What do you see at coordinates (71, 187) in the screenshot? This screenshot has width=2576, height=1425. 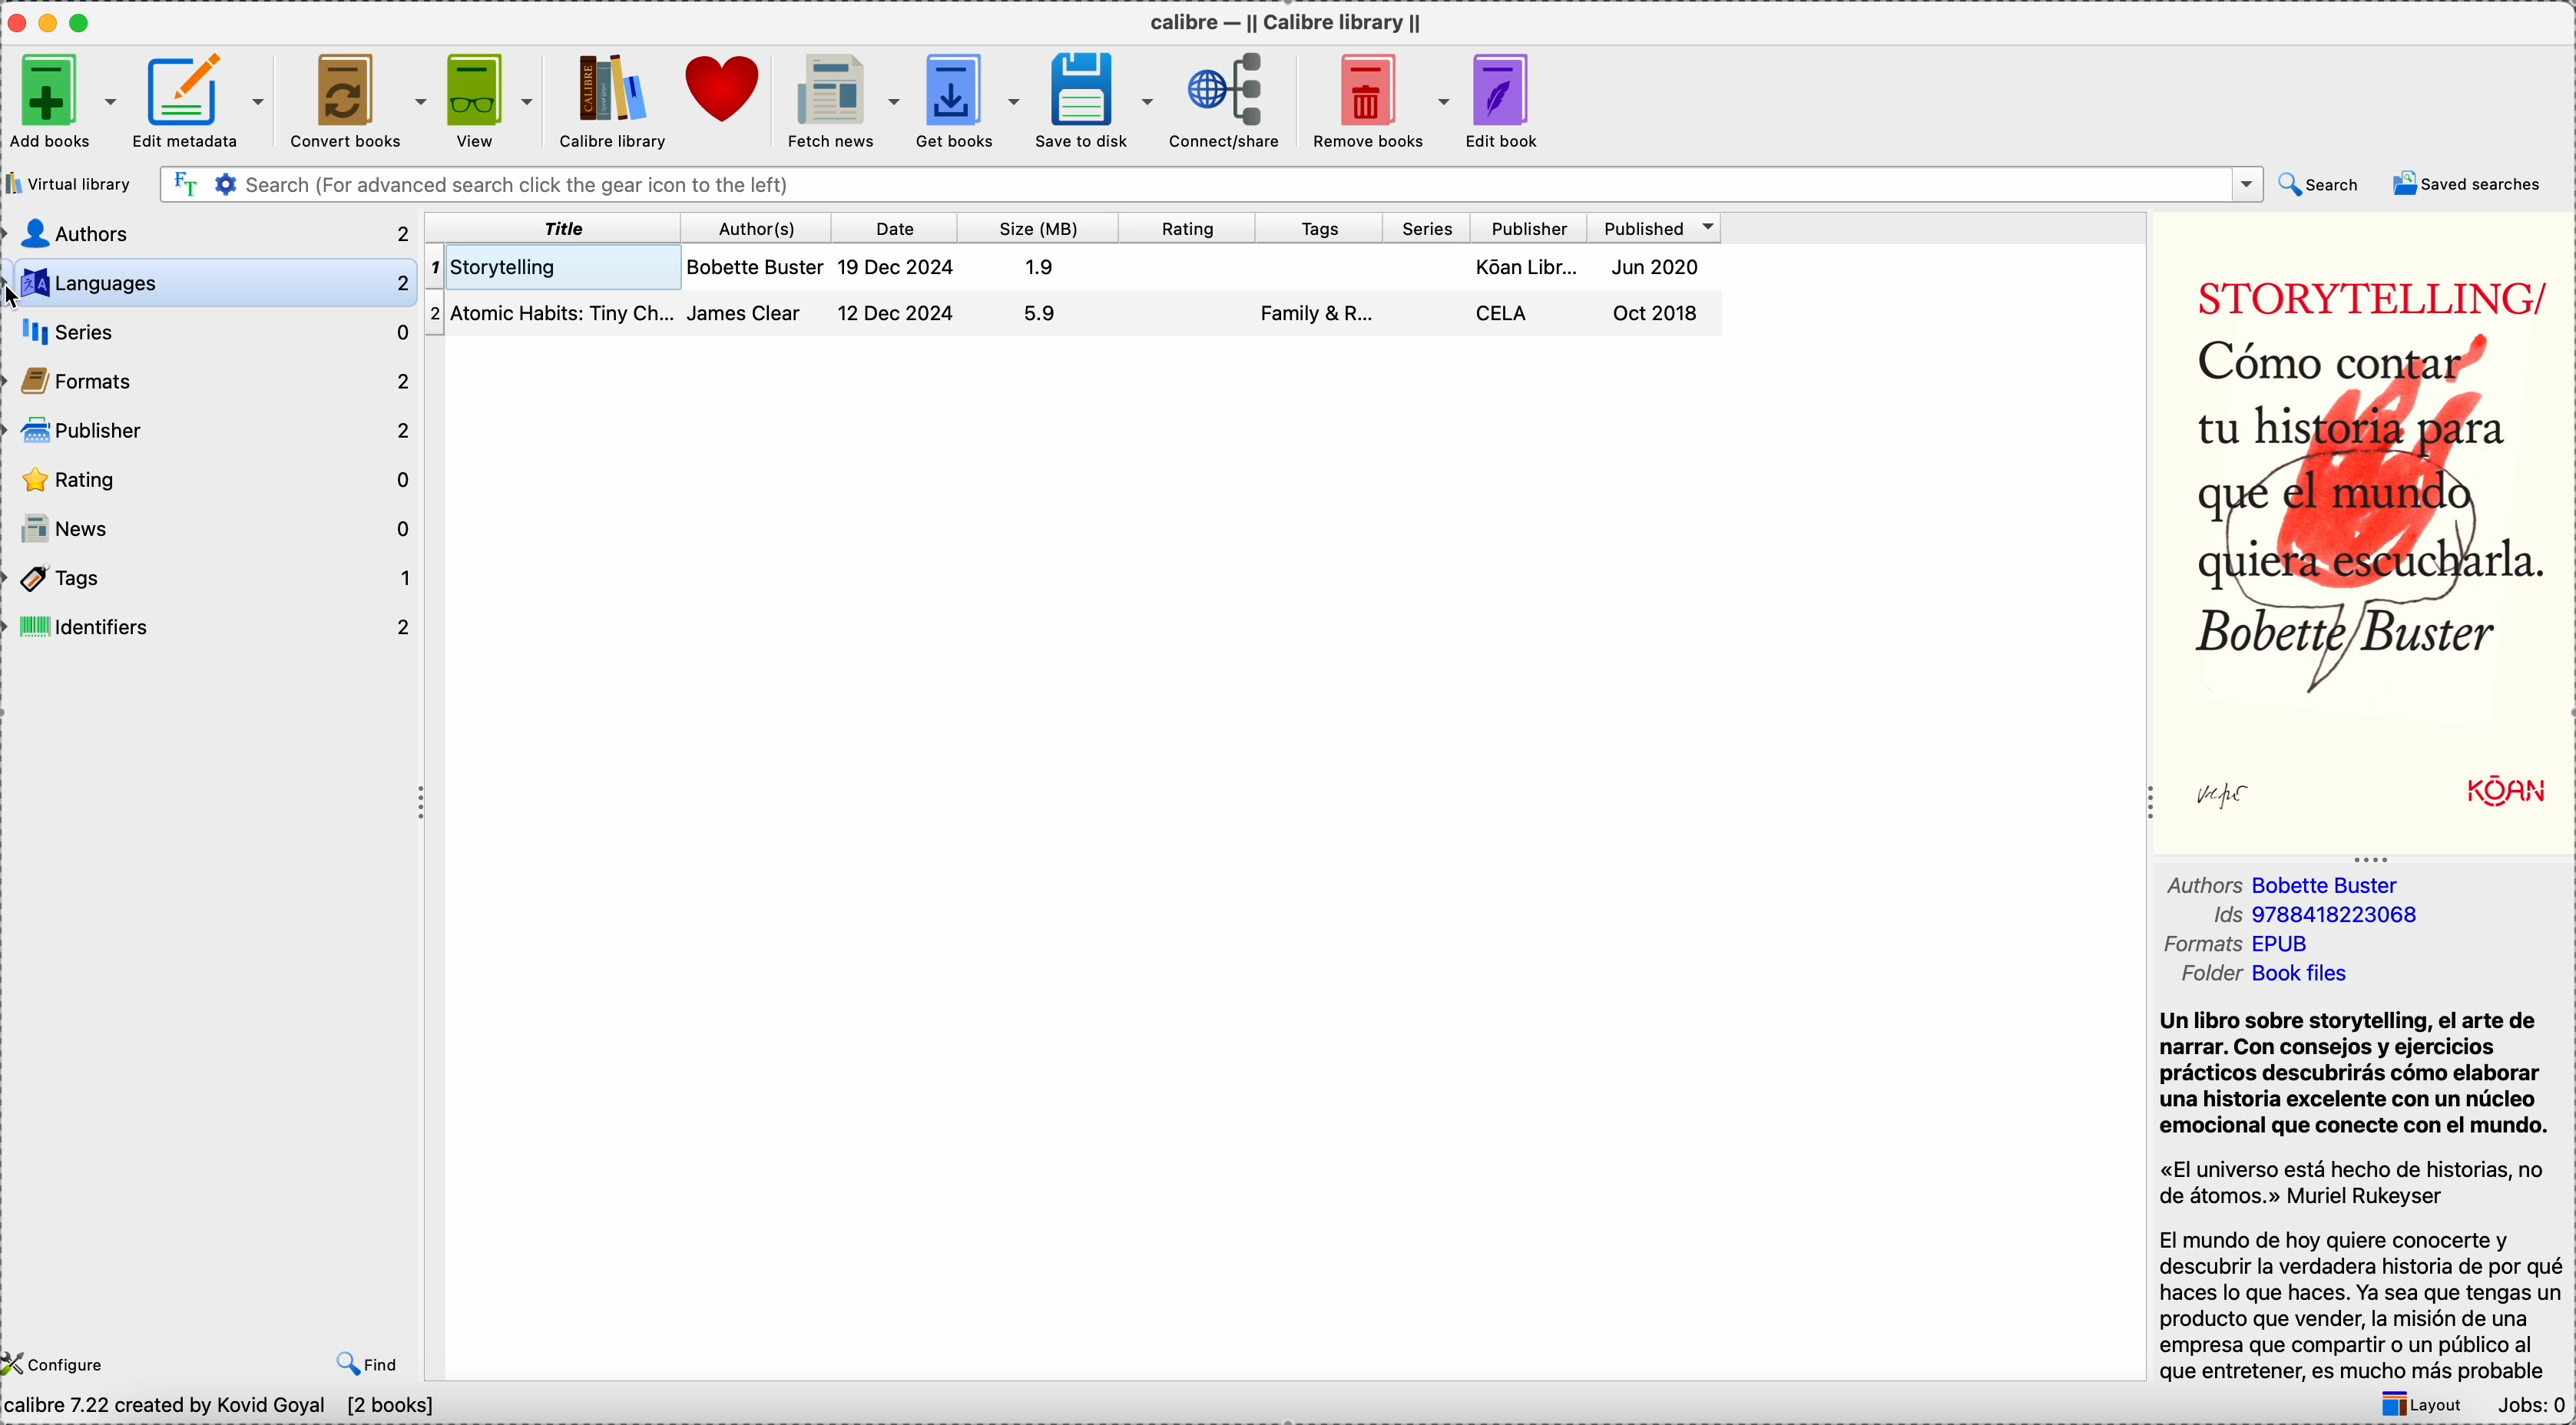 I see `virtual library` at bounding box center [71, 187].